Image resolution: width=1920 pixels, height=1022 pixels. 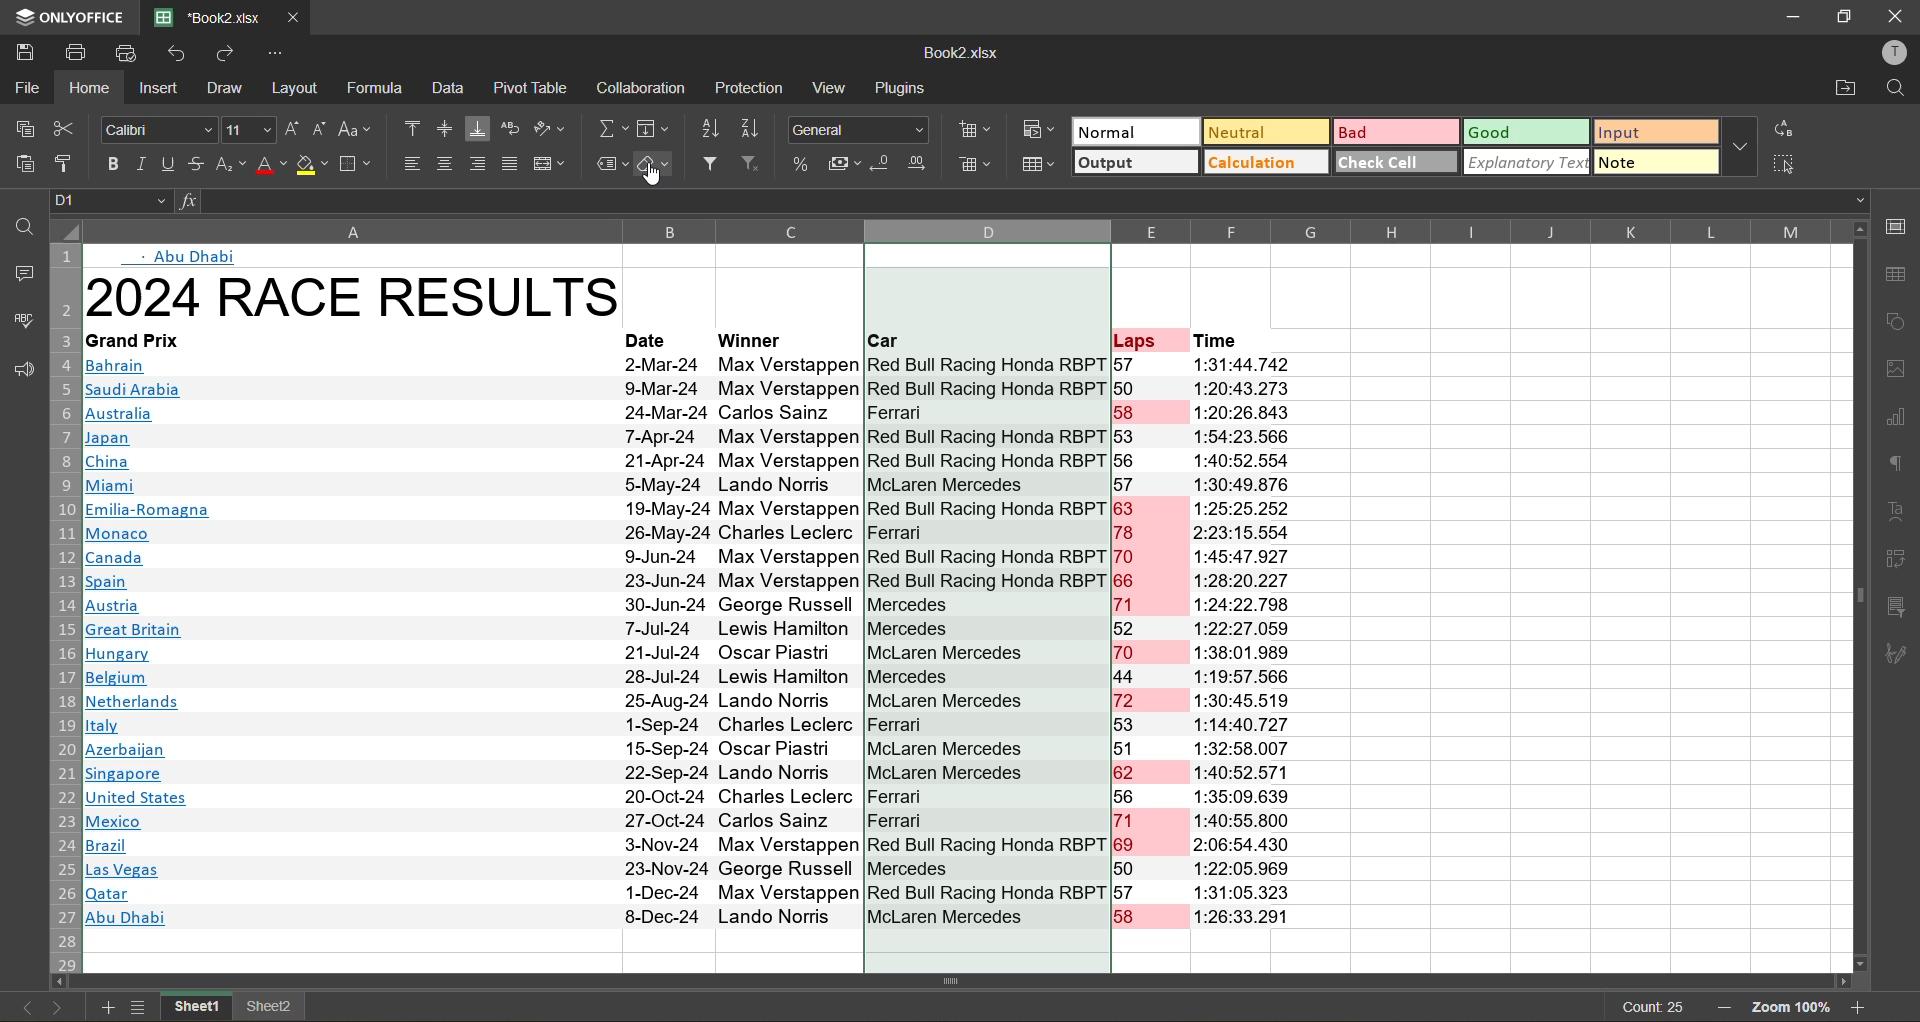 What do you see at coordinates (1729, 1010) in the screenshot?
I see `zoom out` at bounding box center [1729, 1010].